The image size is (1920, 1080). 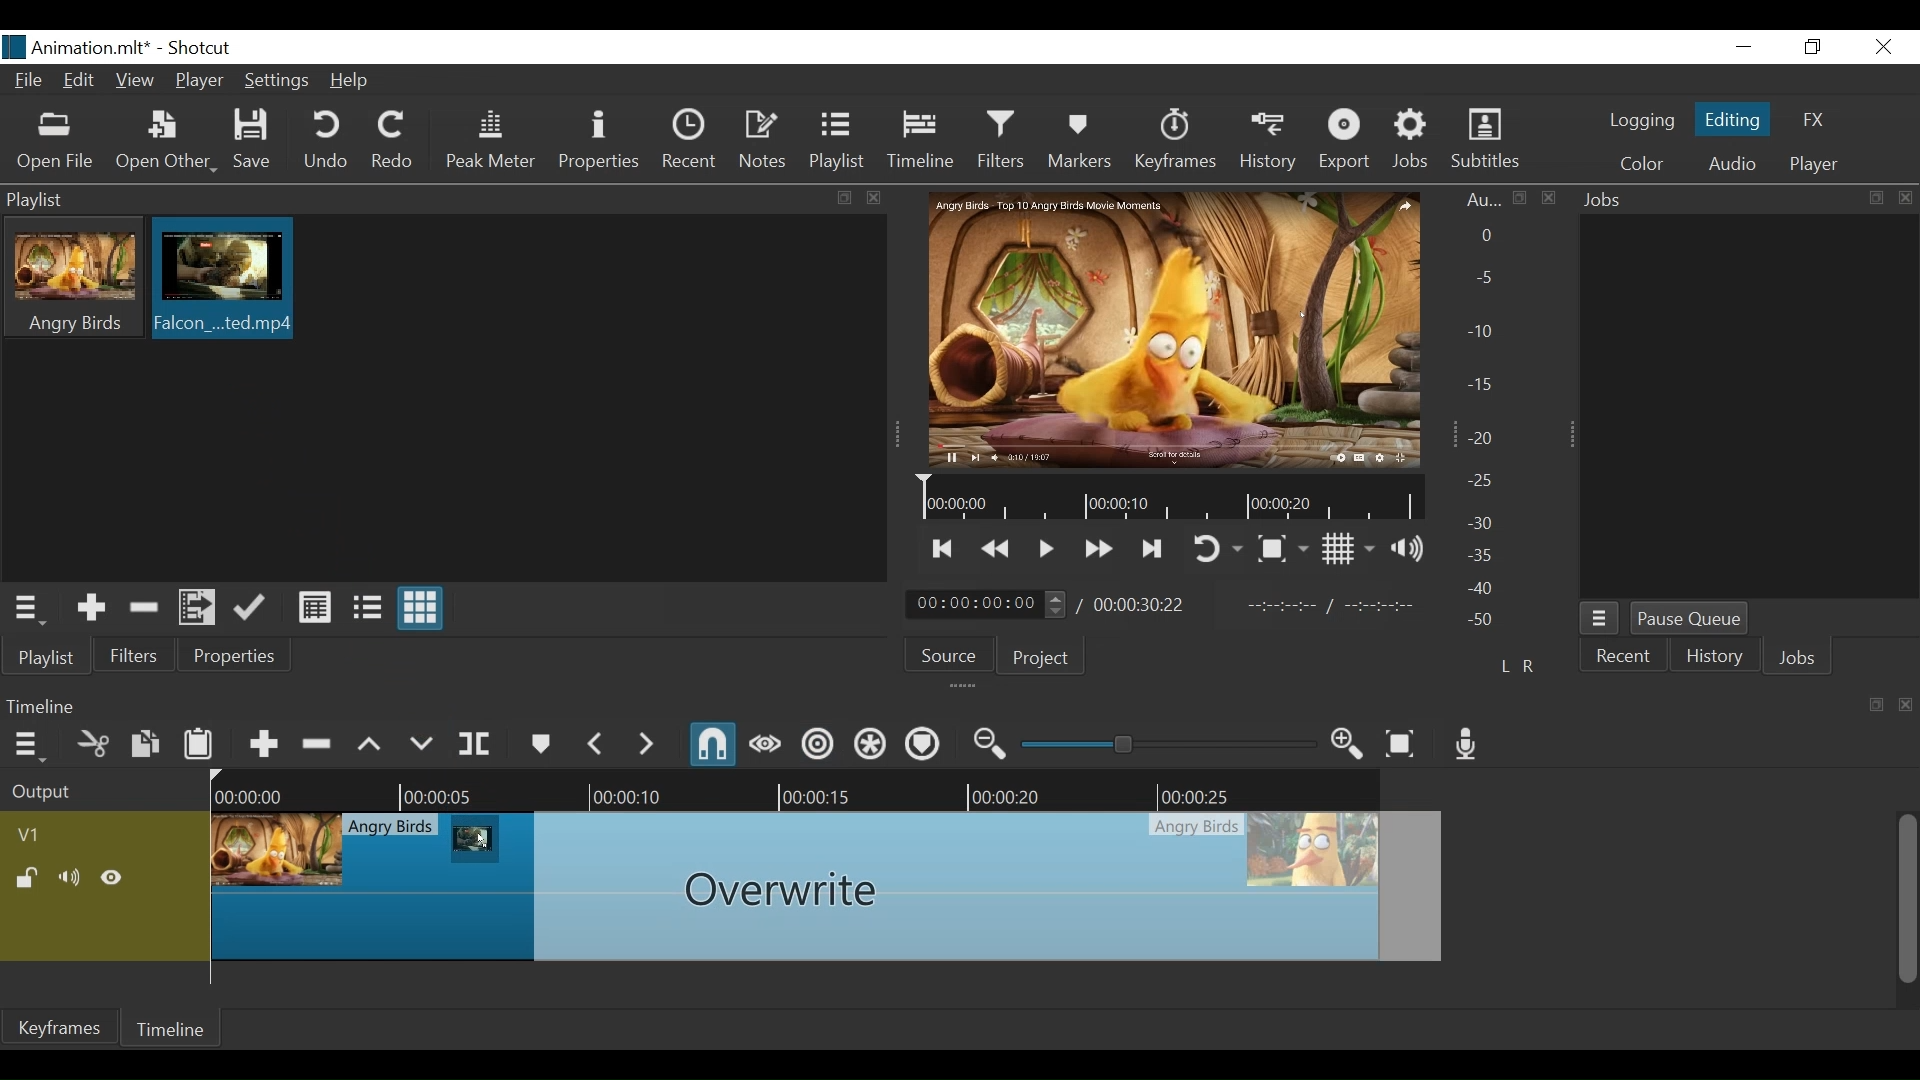 What do you see at coordinates (137, 654) in the screenshot?
I see `Filters` at bounding box center [137, 654].